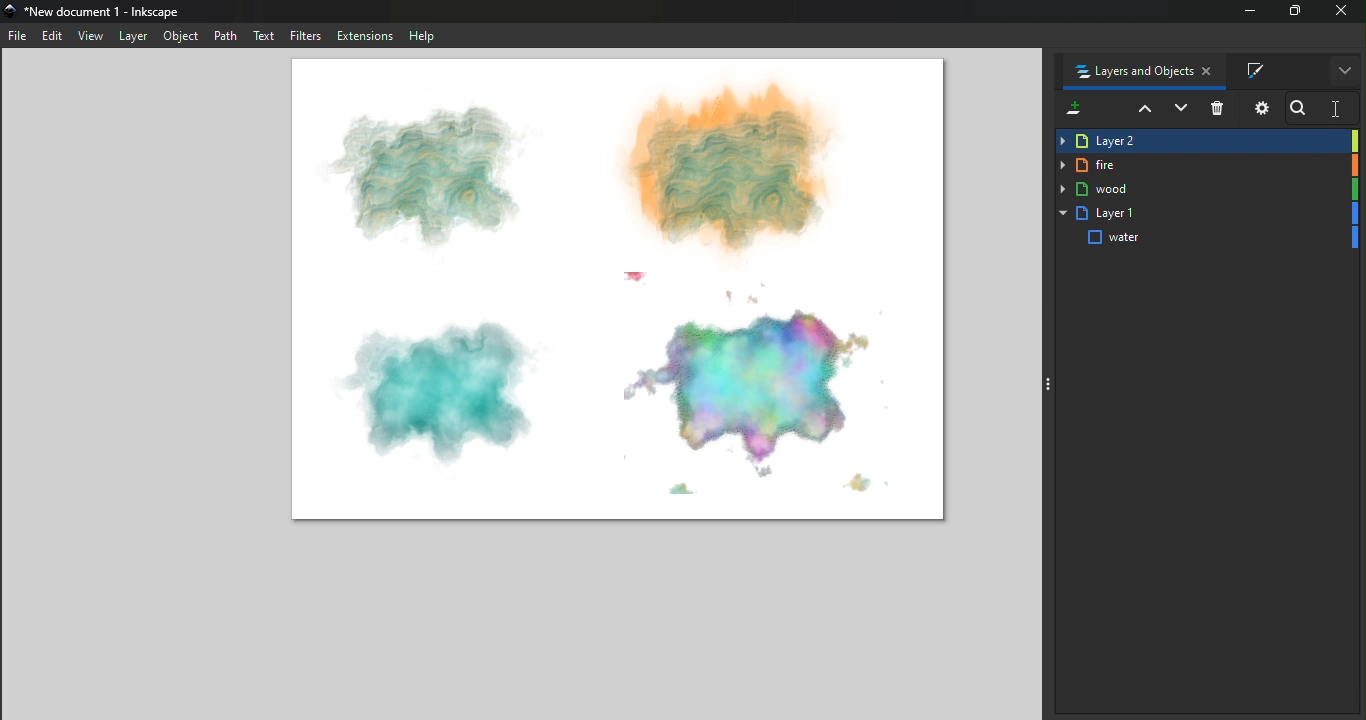  I want to click on Filters, so click(307, 35).